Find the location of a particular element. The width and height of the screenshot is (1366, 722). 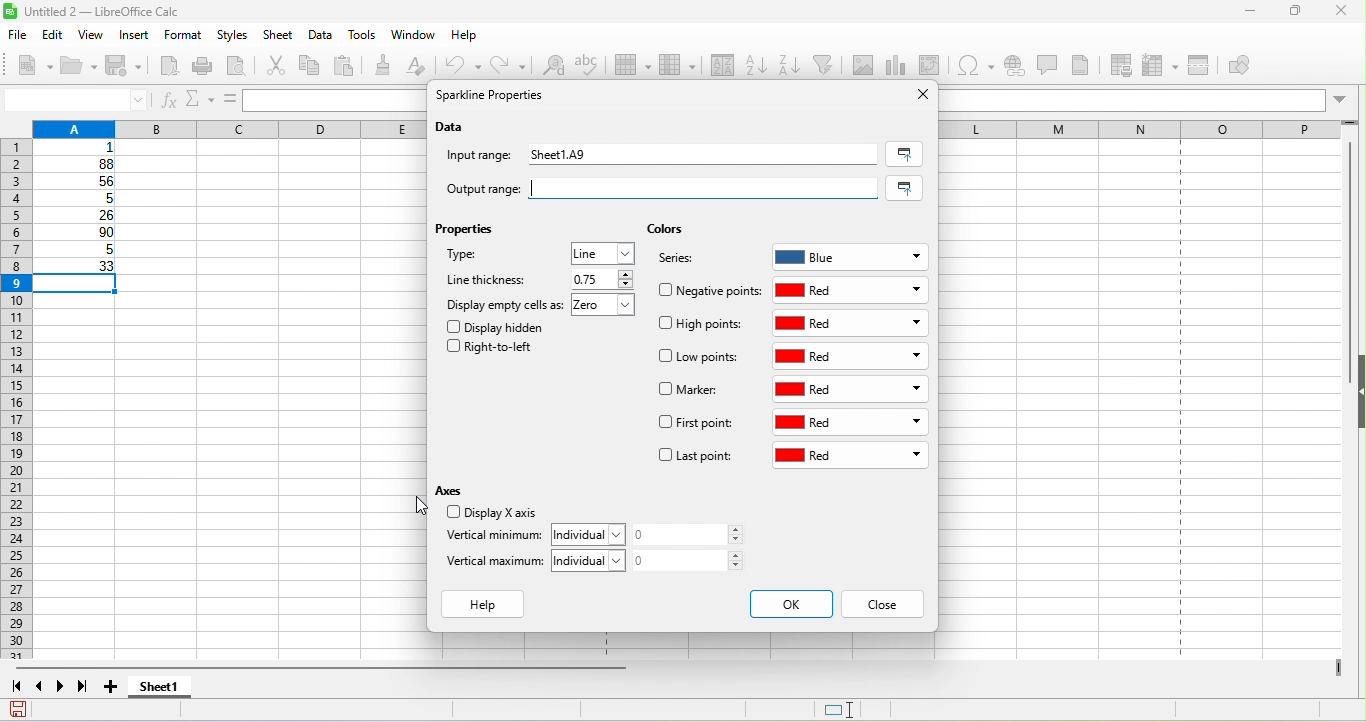

ok is located at coordinates (790, 604).